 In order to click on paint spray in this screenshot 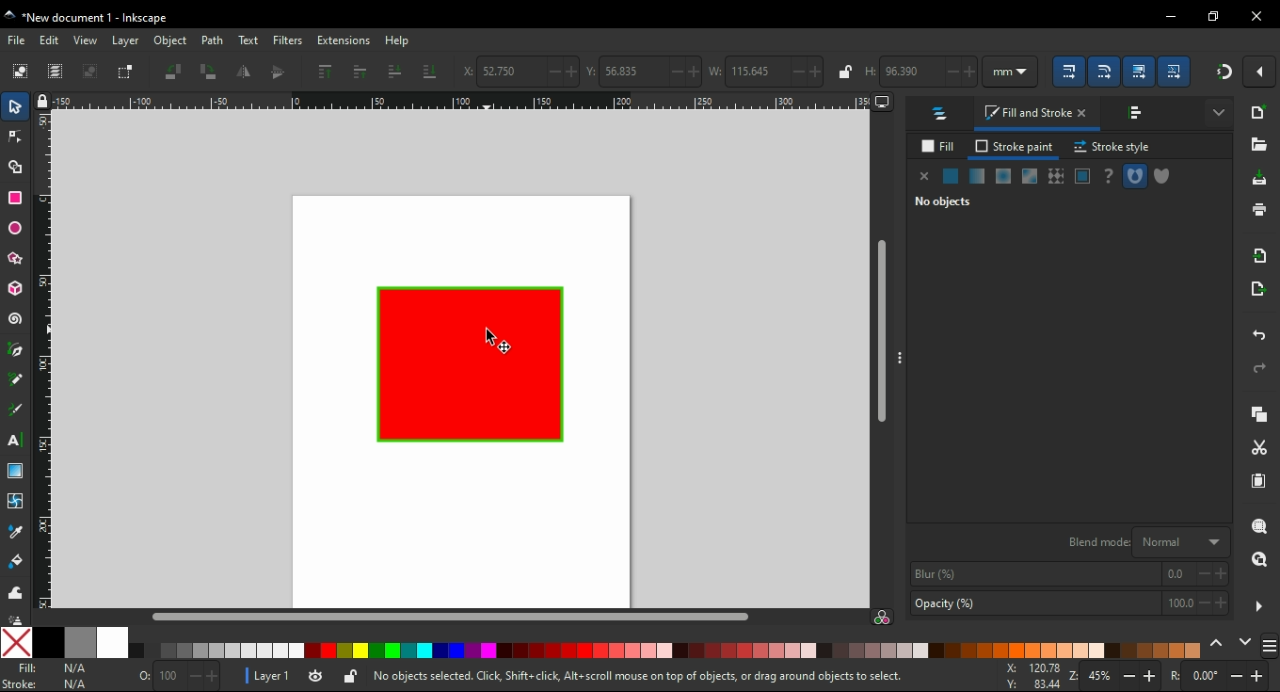, I will do `click(16, 618)`.